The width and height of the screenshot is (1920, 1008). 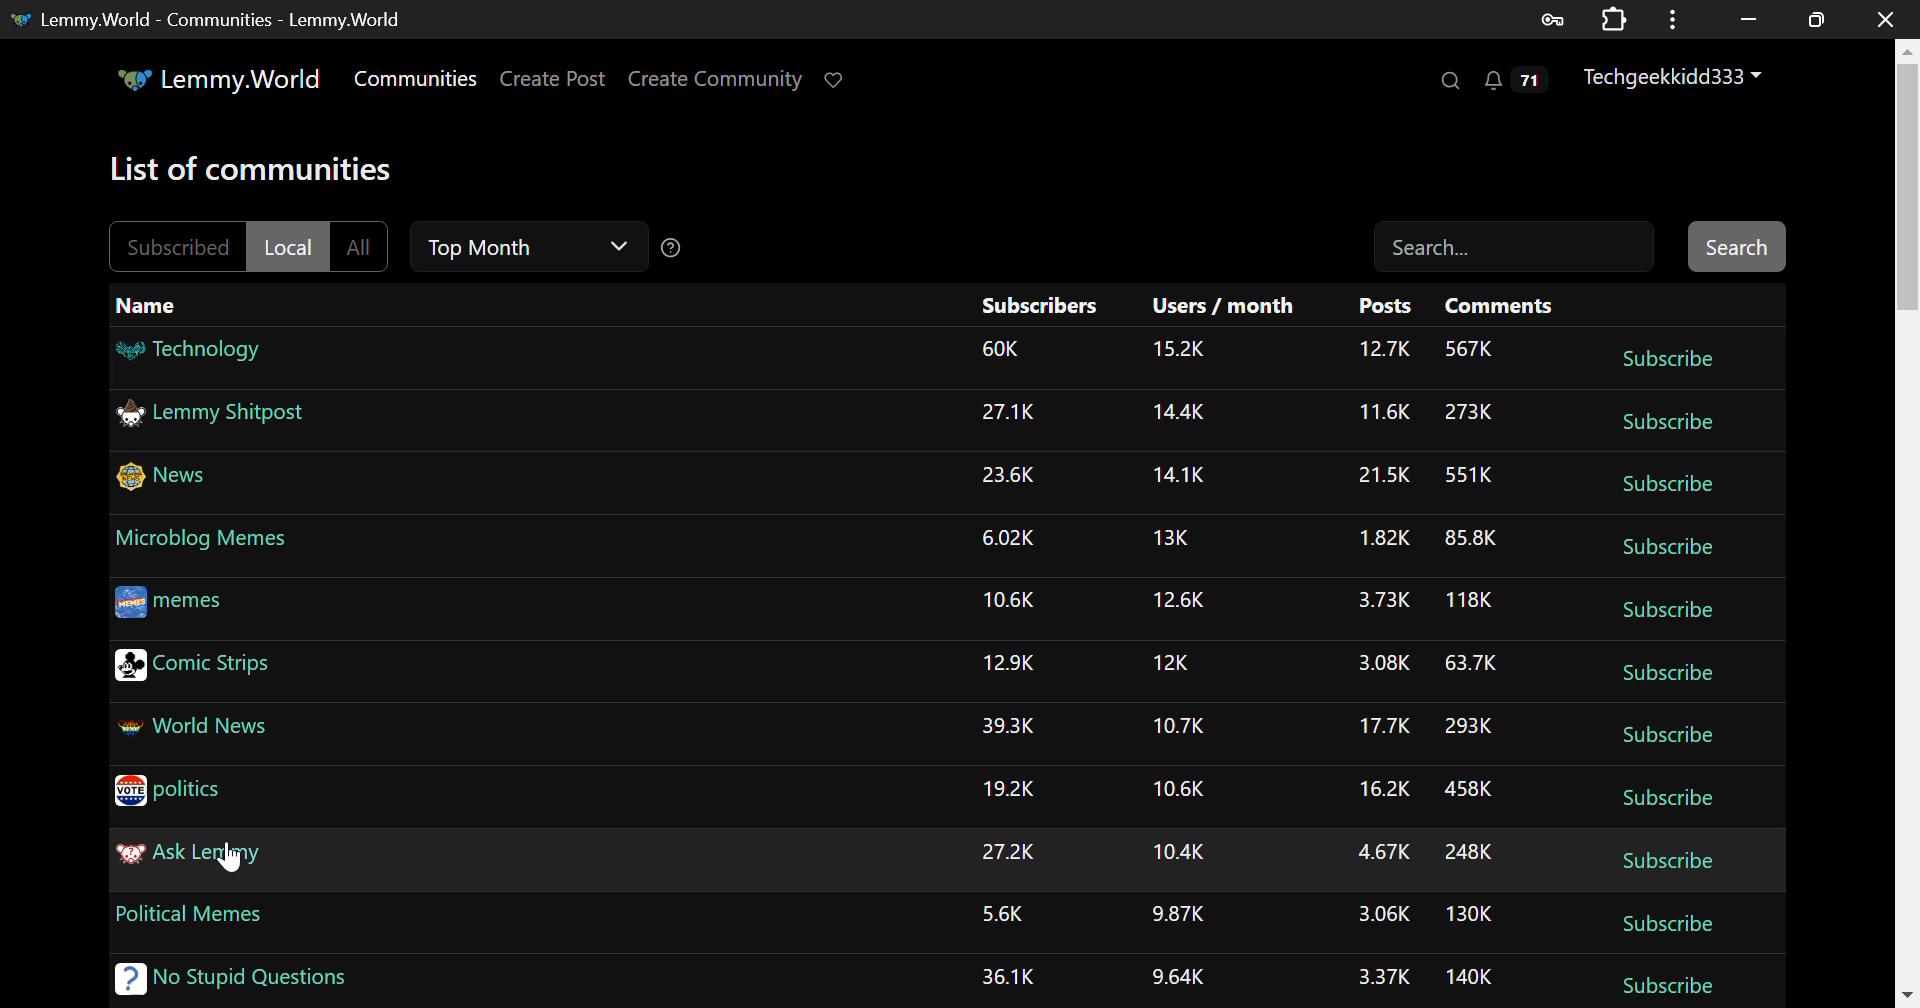 What do you see at coordinates (1471, 973) in the screenshot?
I see `Amount` at bounding box center [1471, 973].